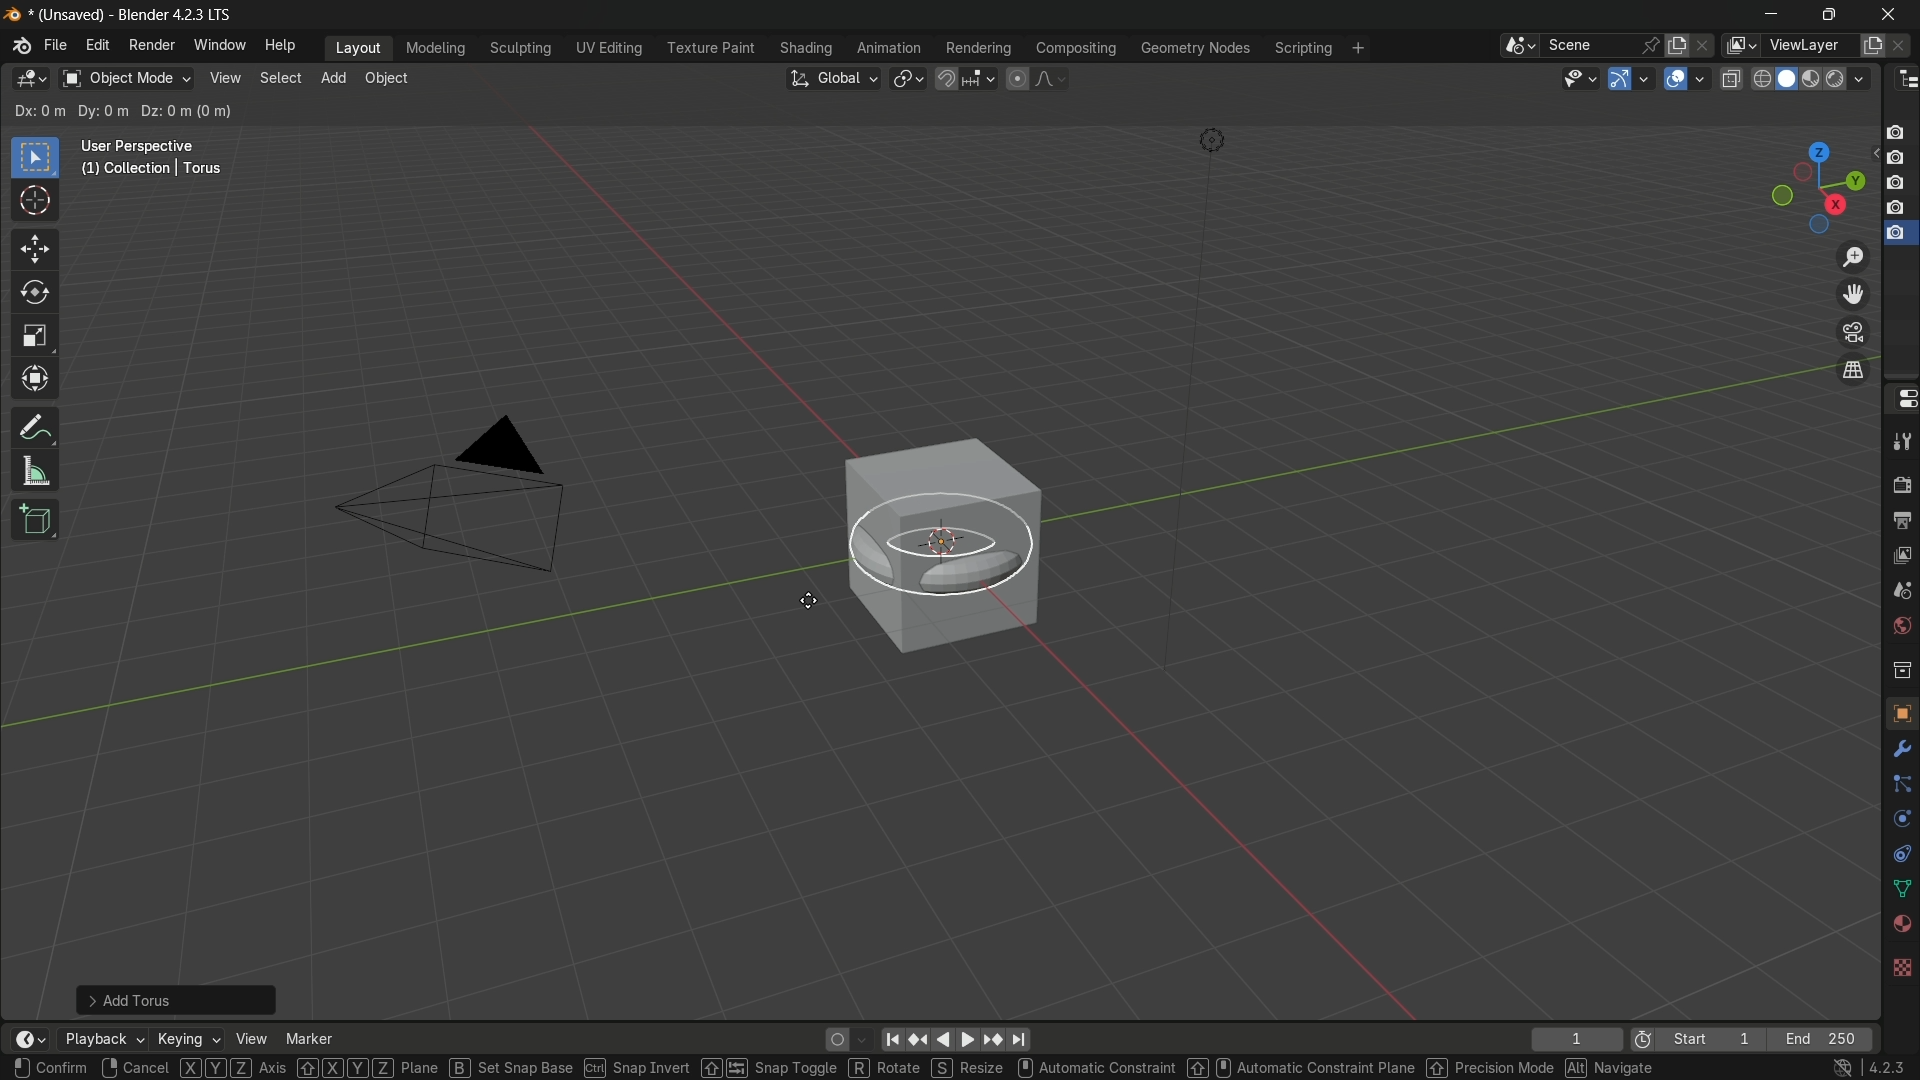 This screenshot has height=1080, width=1920. I want to click on physics, so click(1900, 820).